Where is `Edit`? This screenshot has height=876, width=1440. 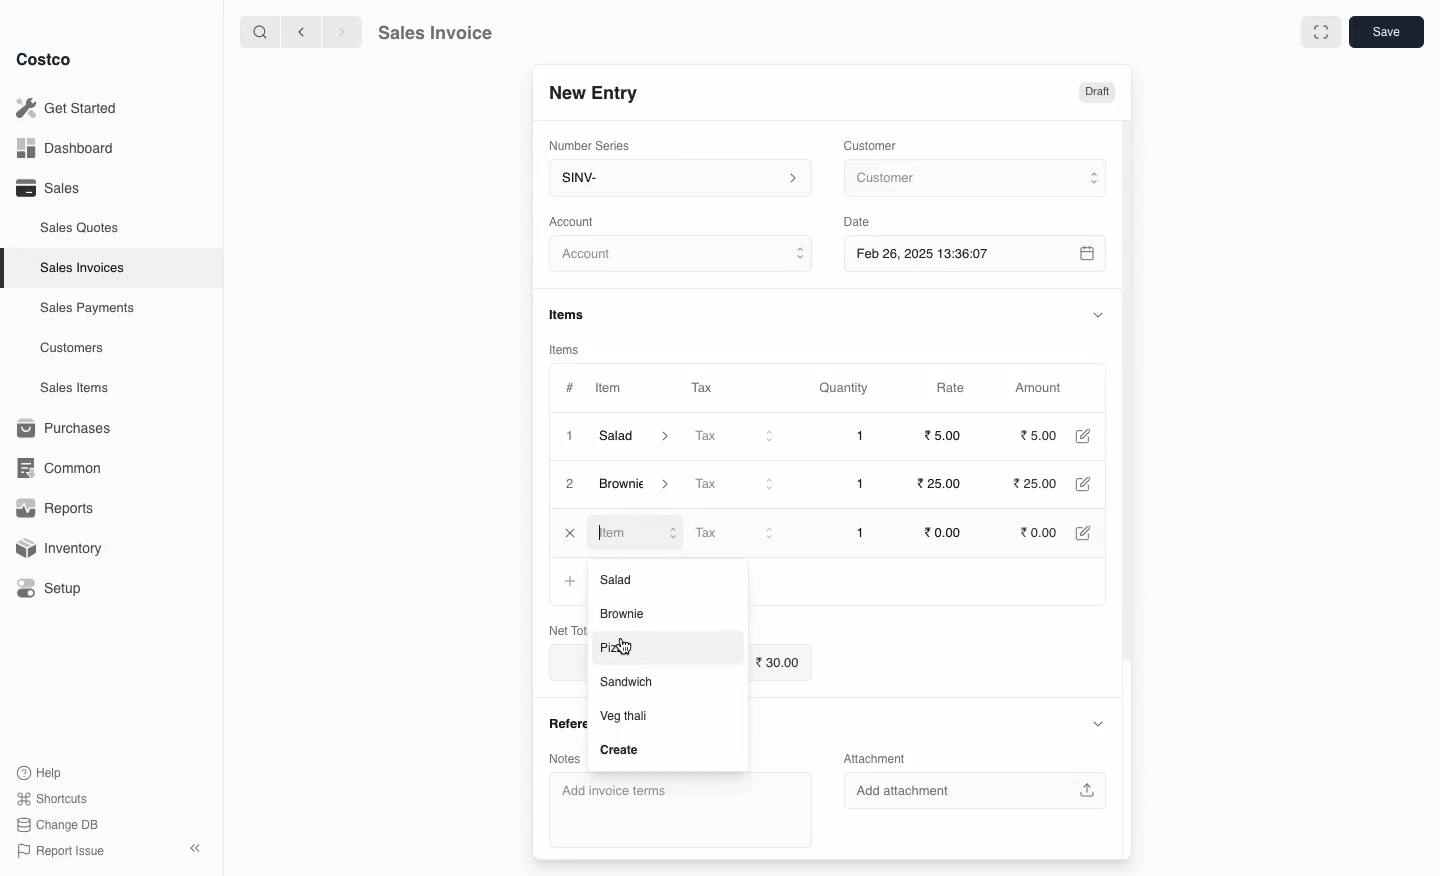
Edit is located at coordinates (1086, 485).